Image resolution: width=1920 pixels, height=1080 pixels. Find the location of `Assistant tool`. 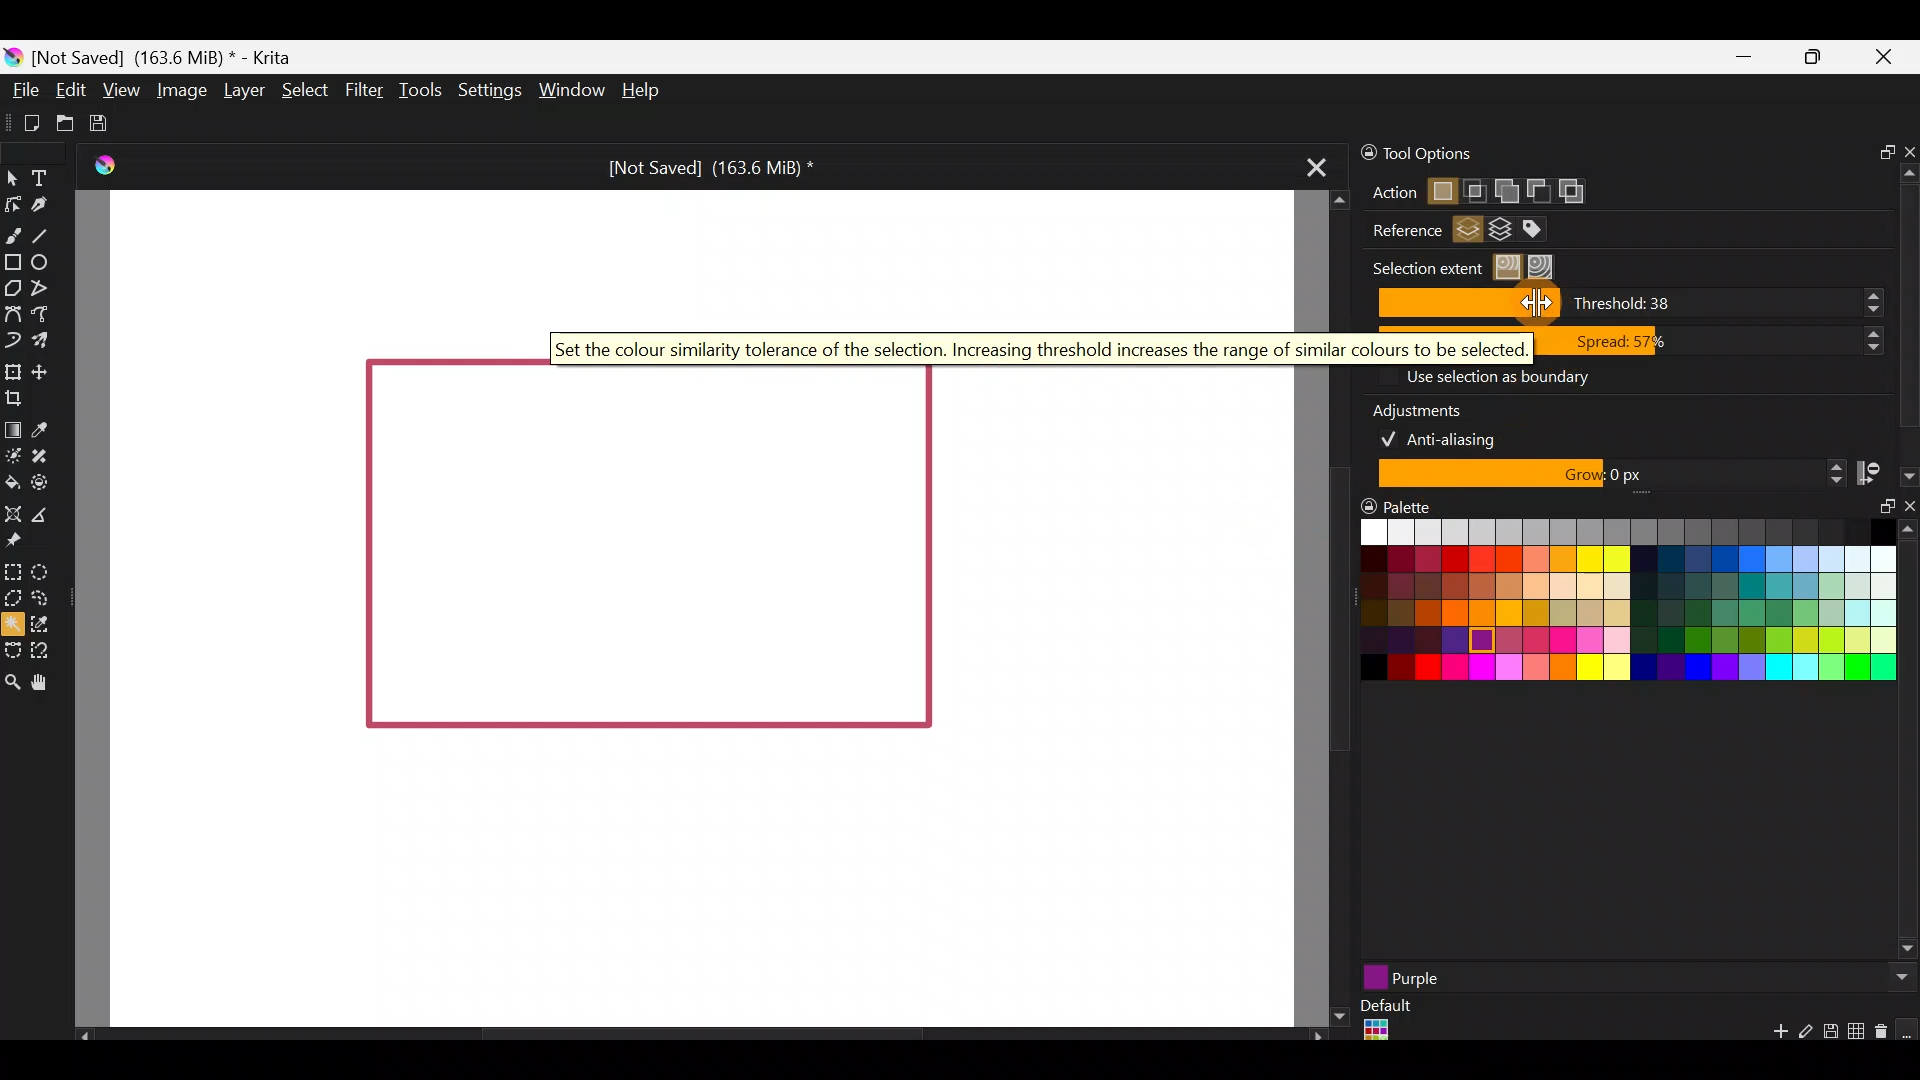

Assistant tool is located at coordinates (13, 512).